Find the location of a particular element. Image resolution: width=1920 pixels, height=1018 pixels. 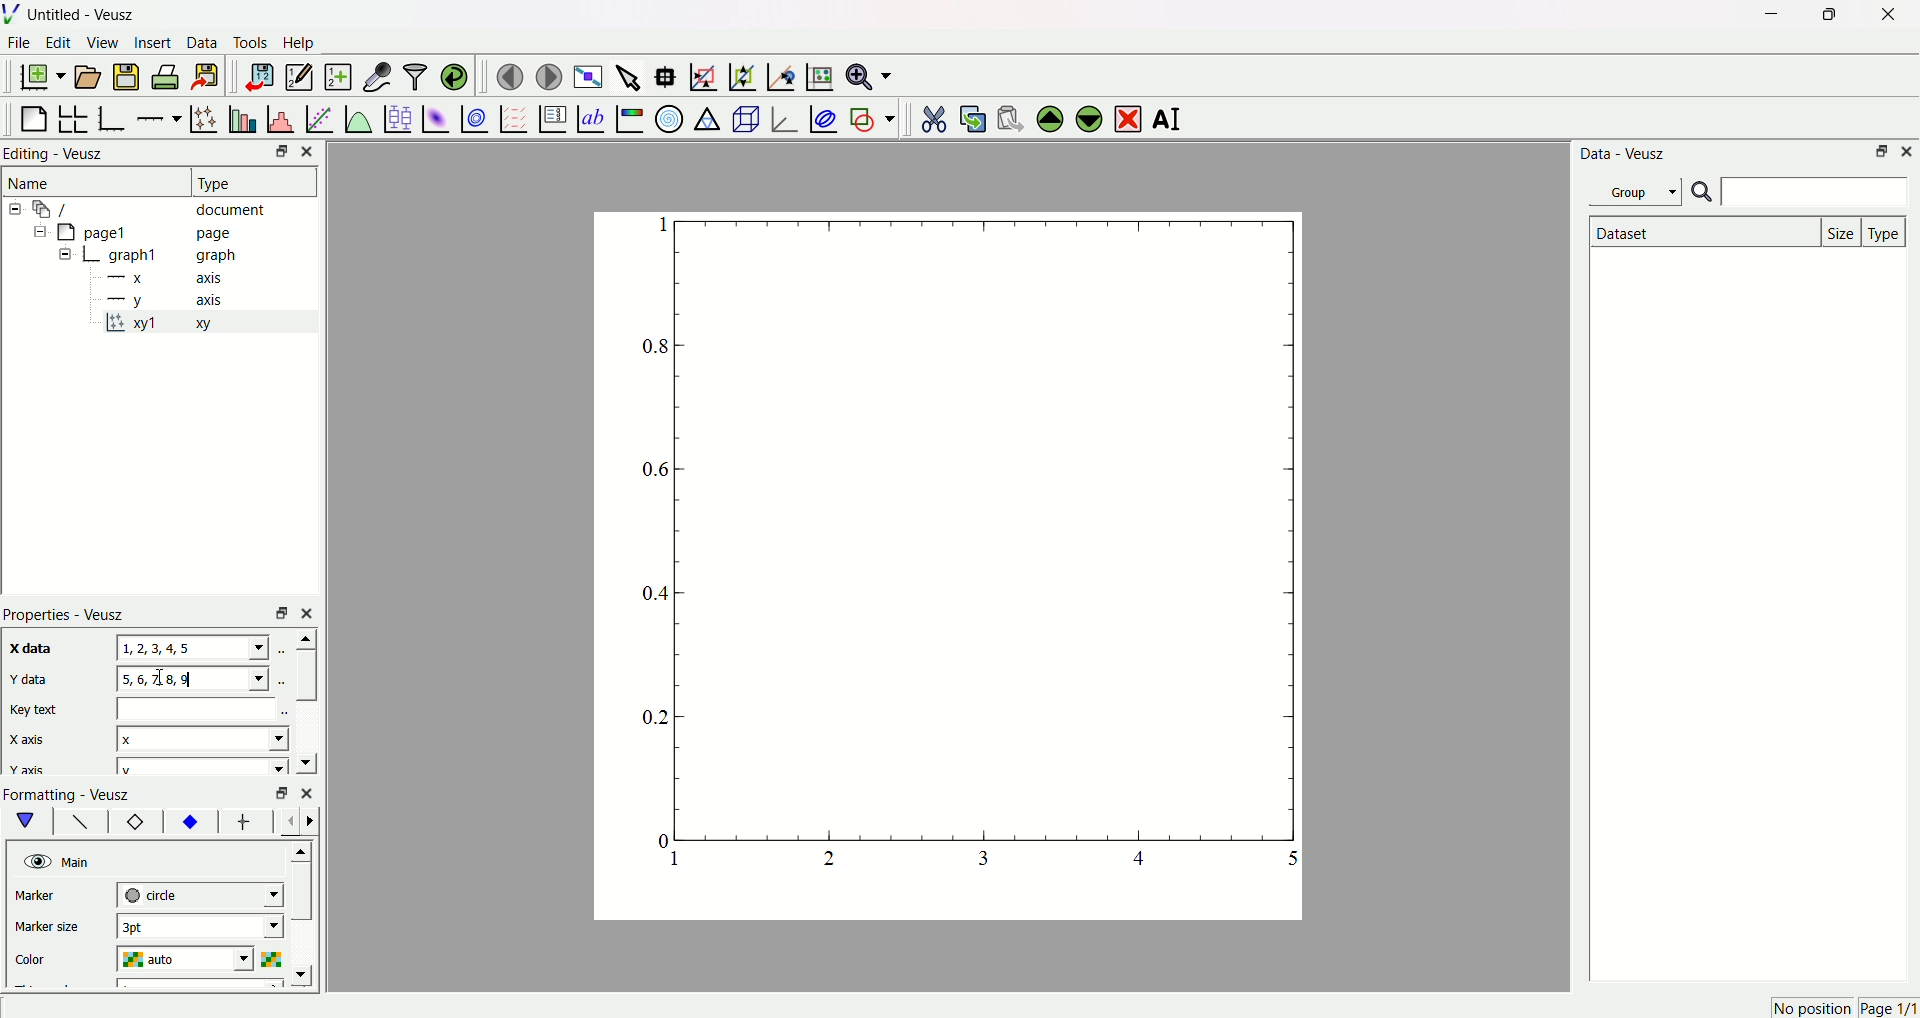

Data - Veusz is located at coordinates (1625, 155).